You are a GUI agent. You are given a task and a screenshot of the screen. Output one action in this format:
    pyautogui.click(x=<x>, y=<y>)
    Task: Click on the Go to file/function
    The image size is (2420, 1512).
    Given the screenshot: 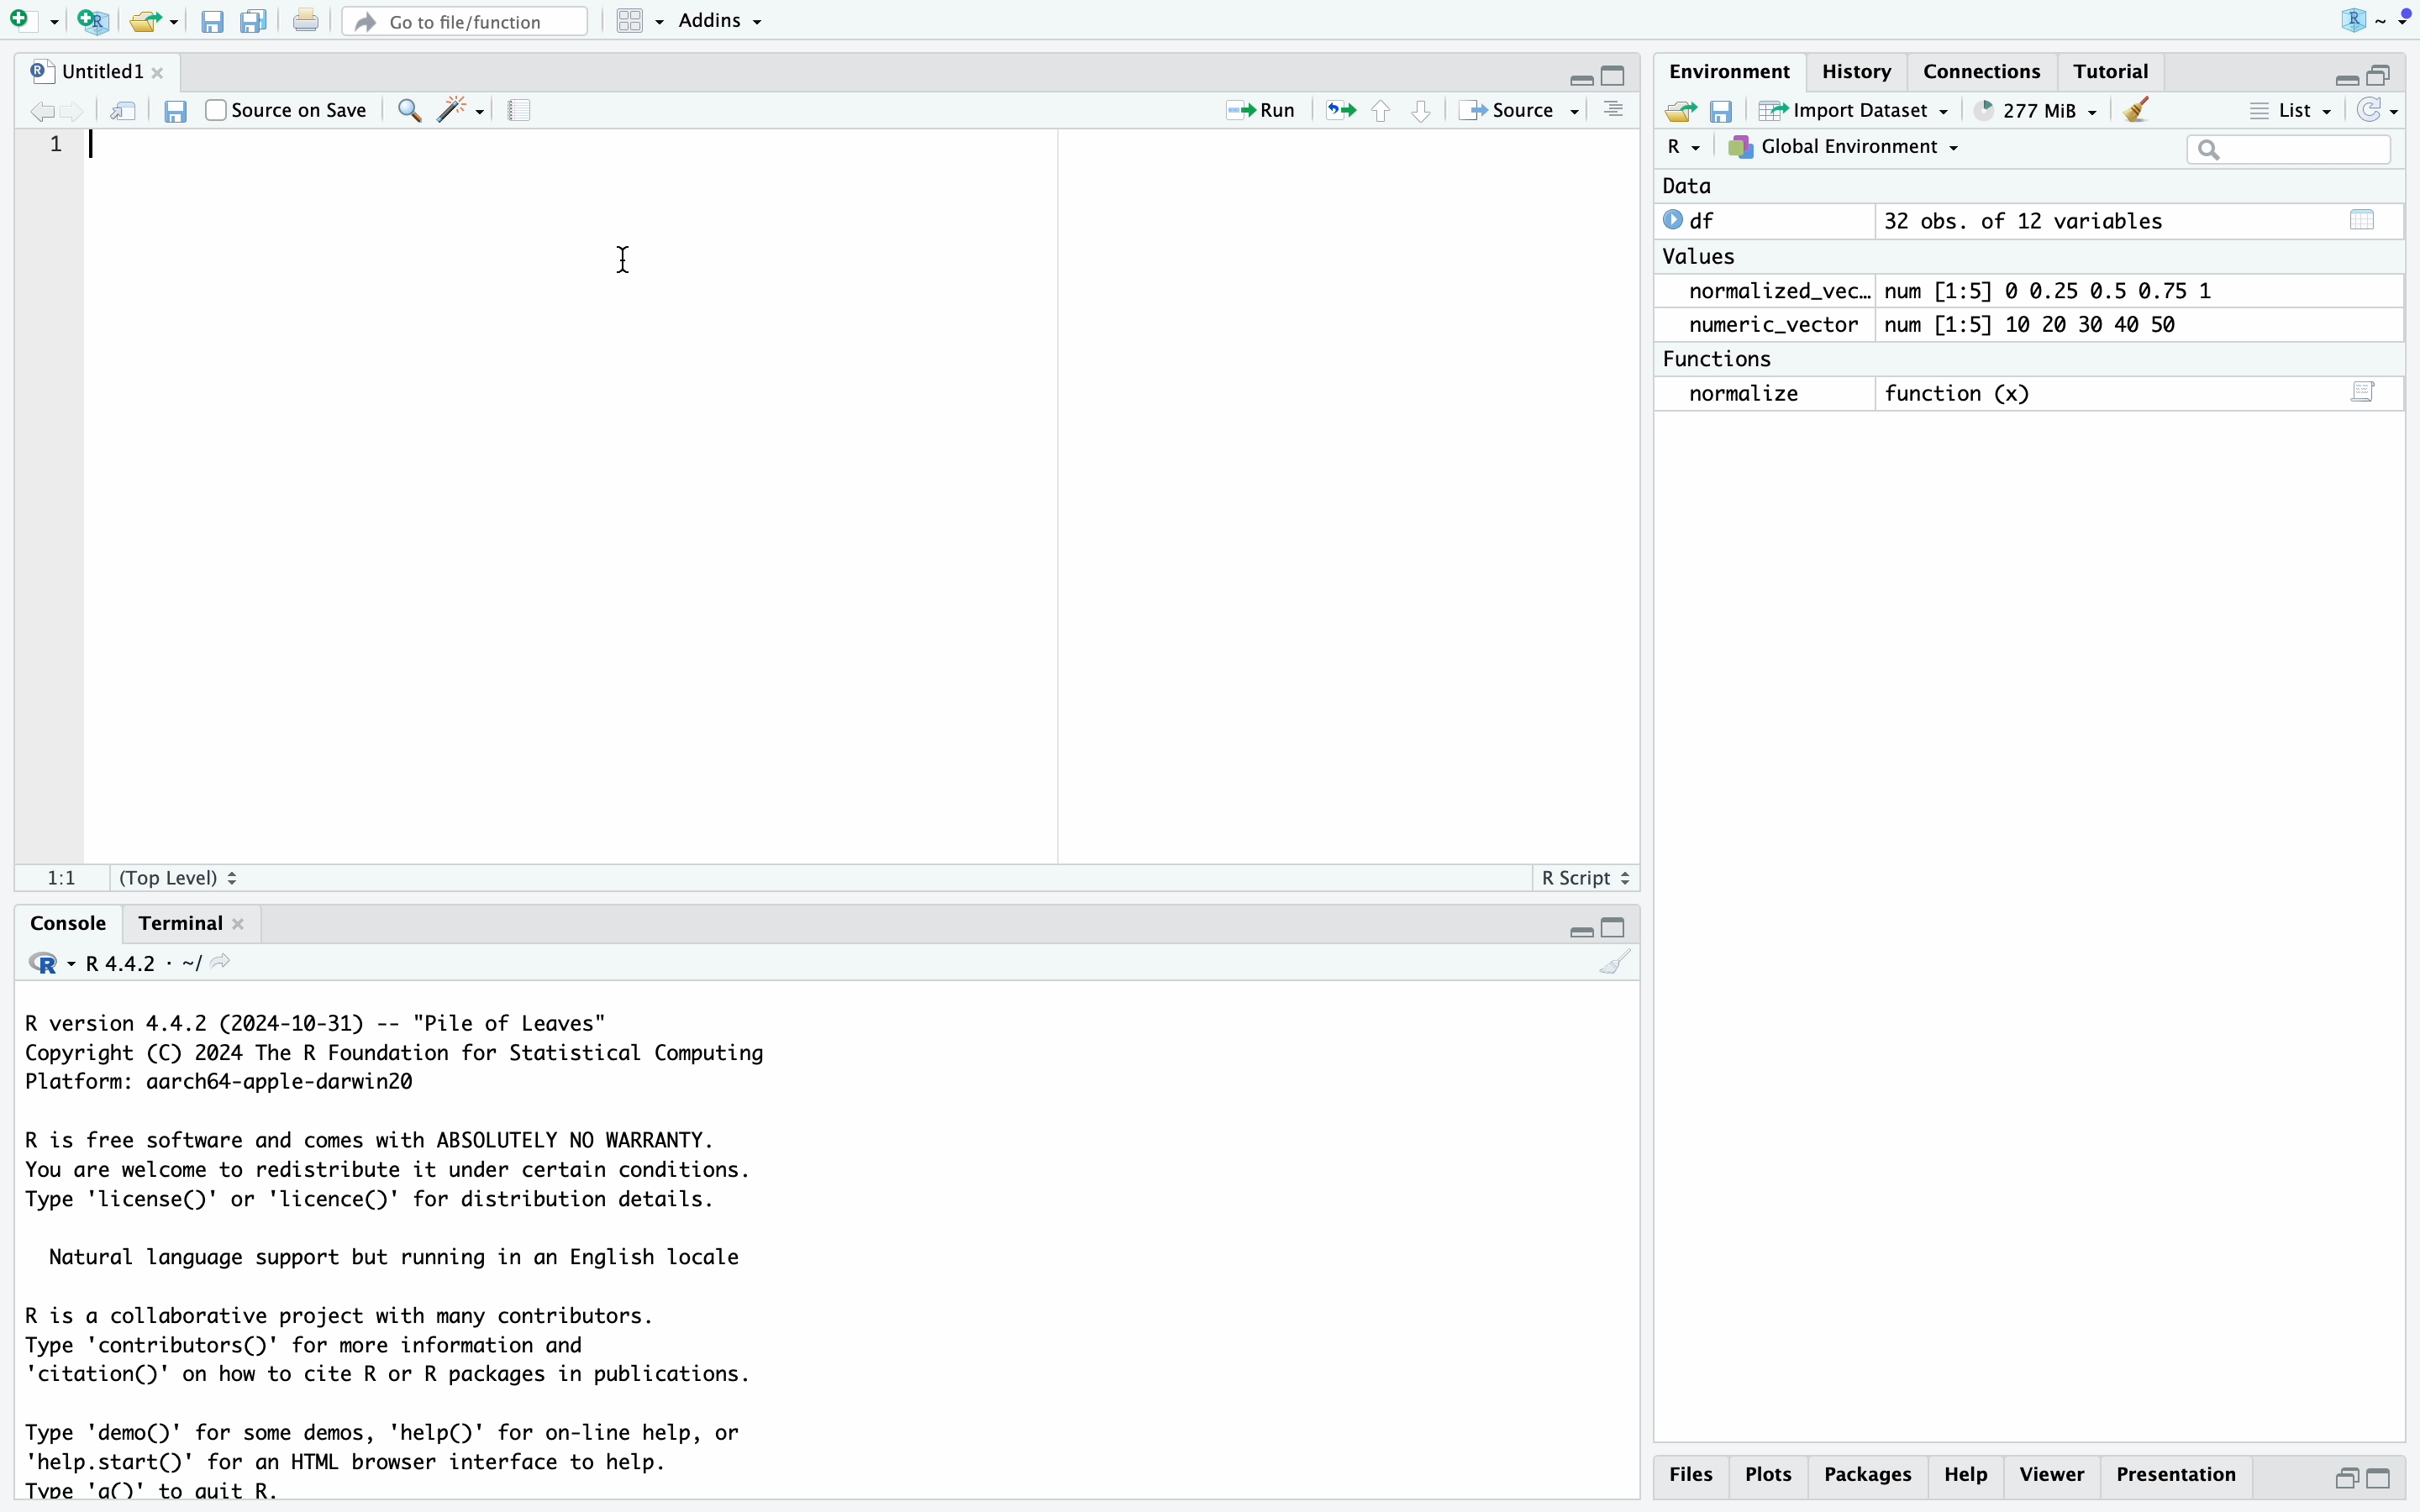 What is the action you would take?
    pyautogui.click(x=462, y=23)
    